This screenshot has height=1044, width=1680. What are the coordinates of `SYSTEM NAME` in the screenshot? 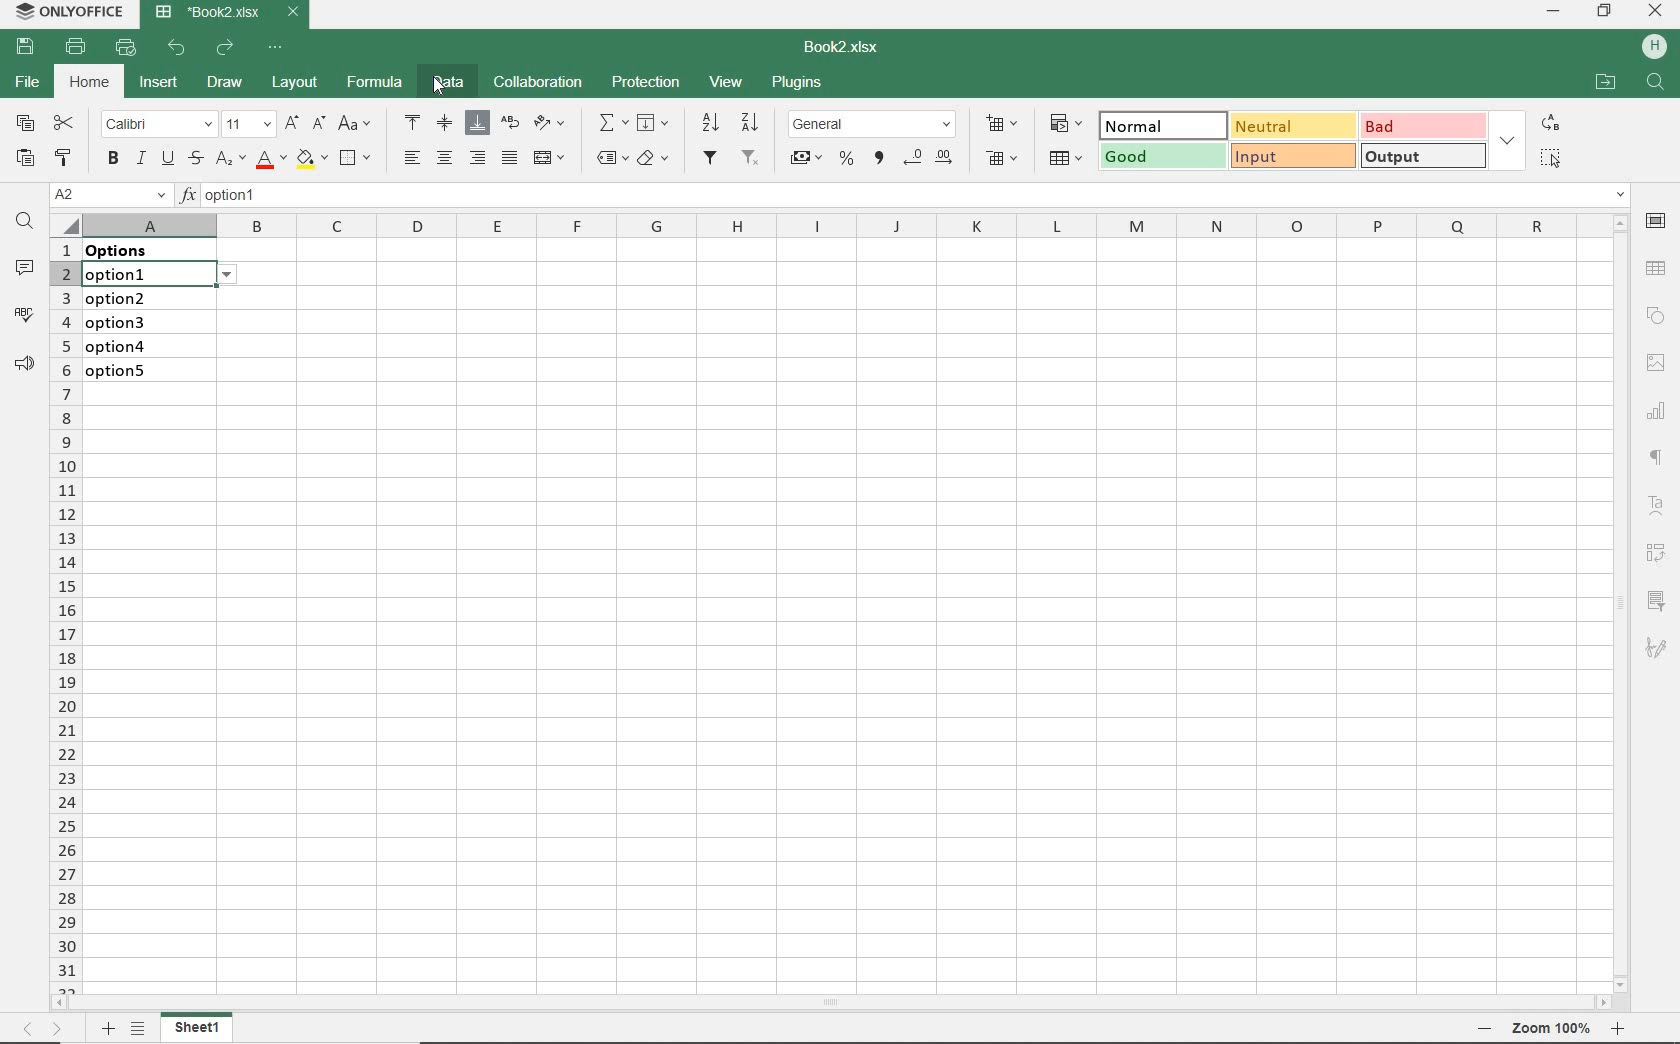 It's located at (72, 12).